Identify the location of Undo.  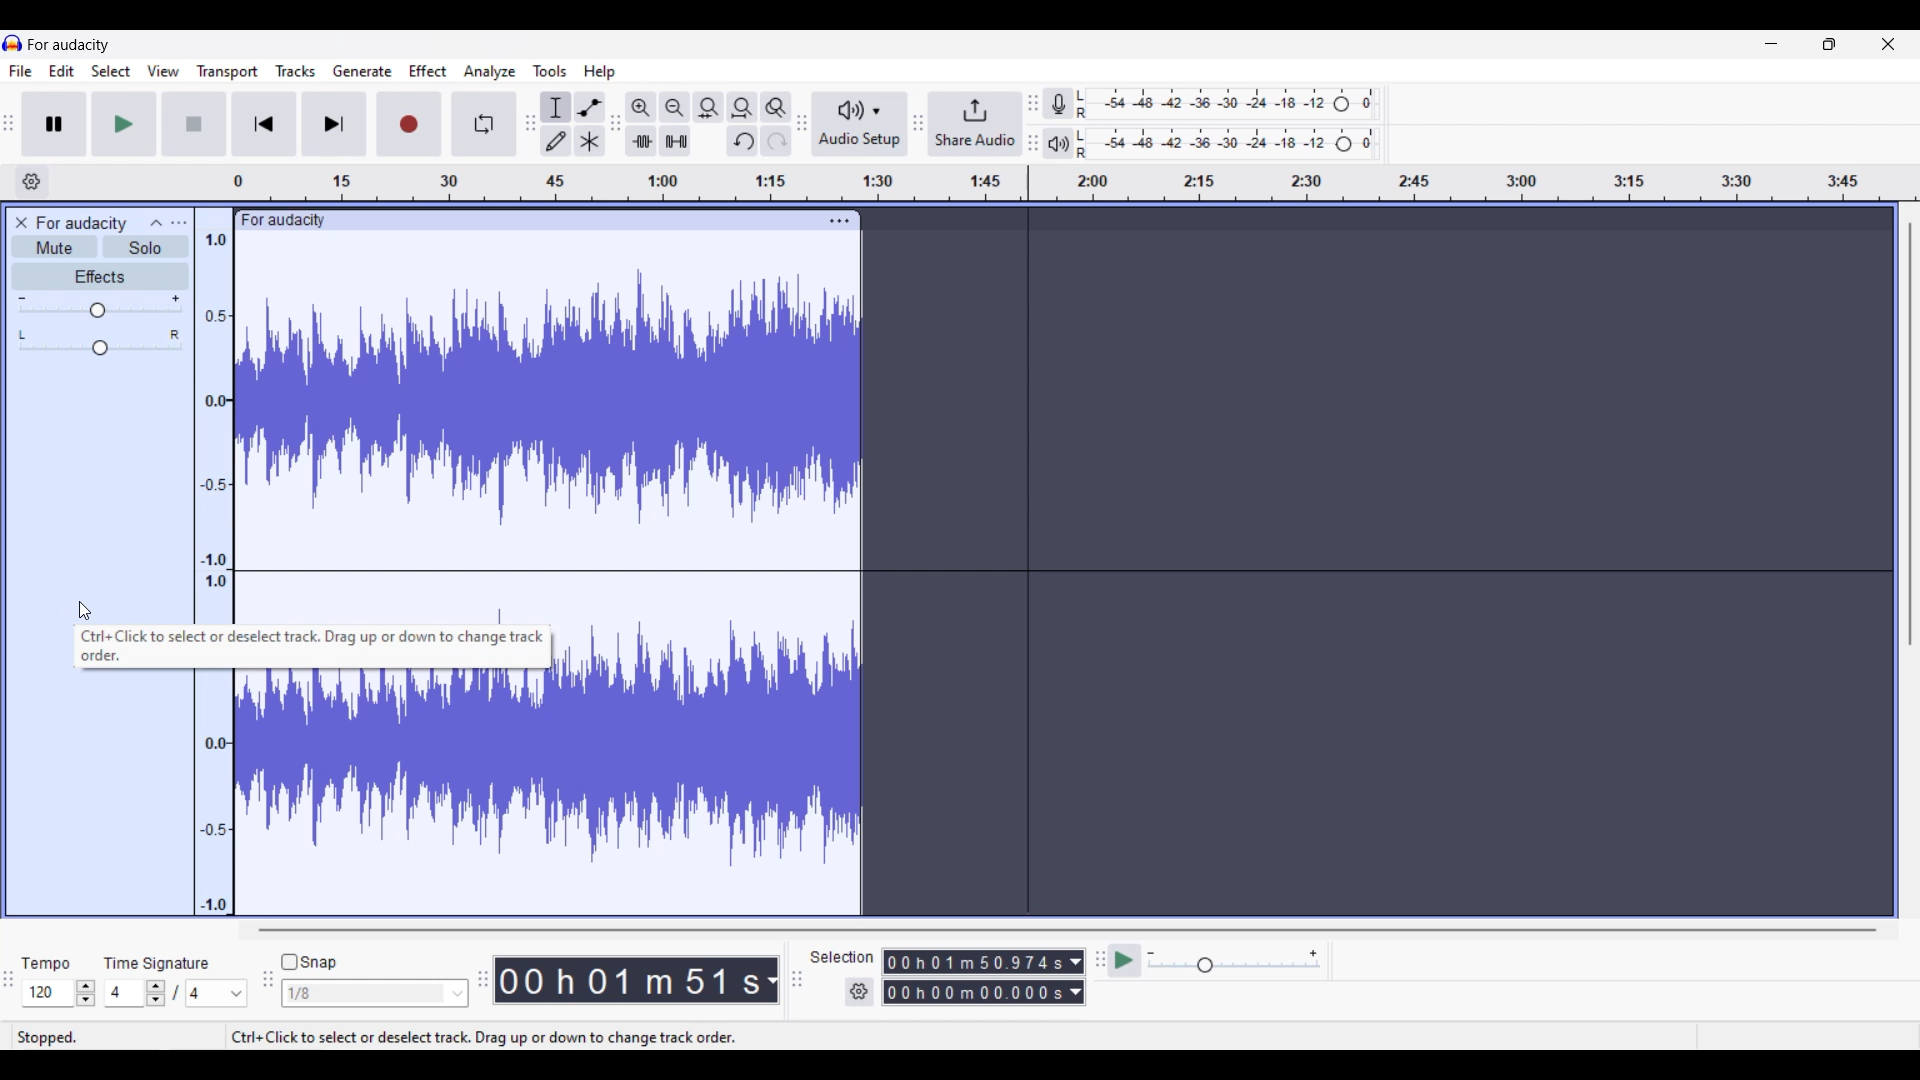
(743, 141).